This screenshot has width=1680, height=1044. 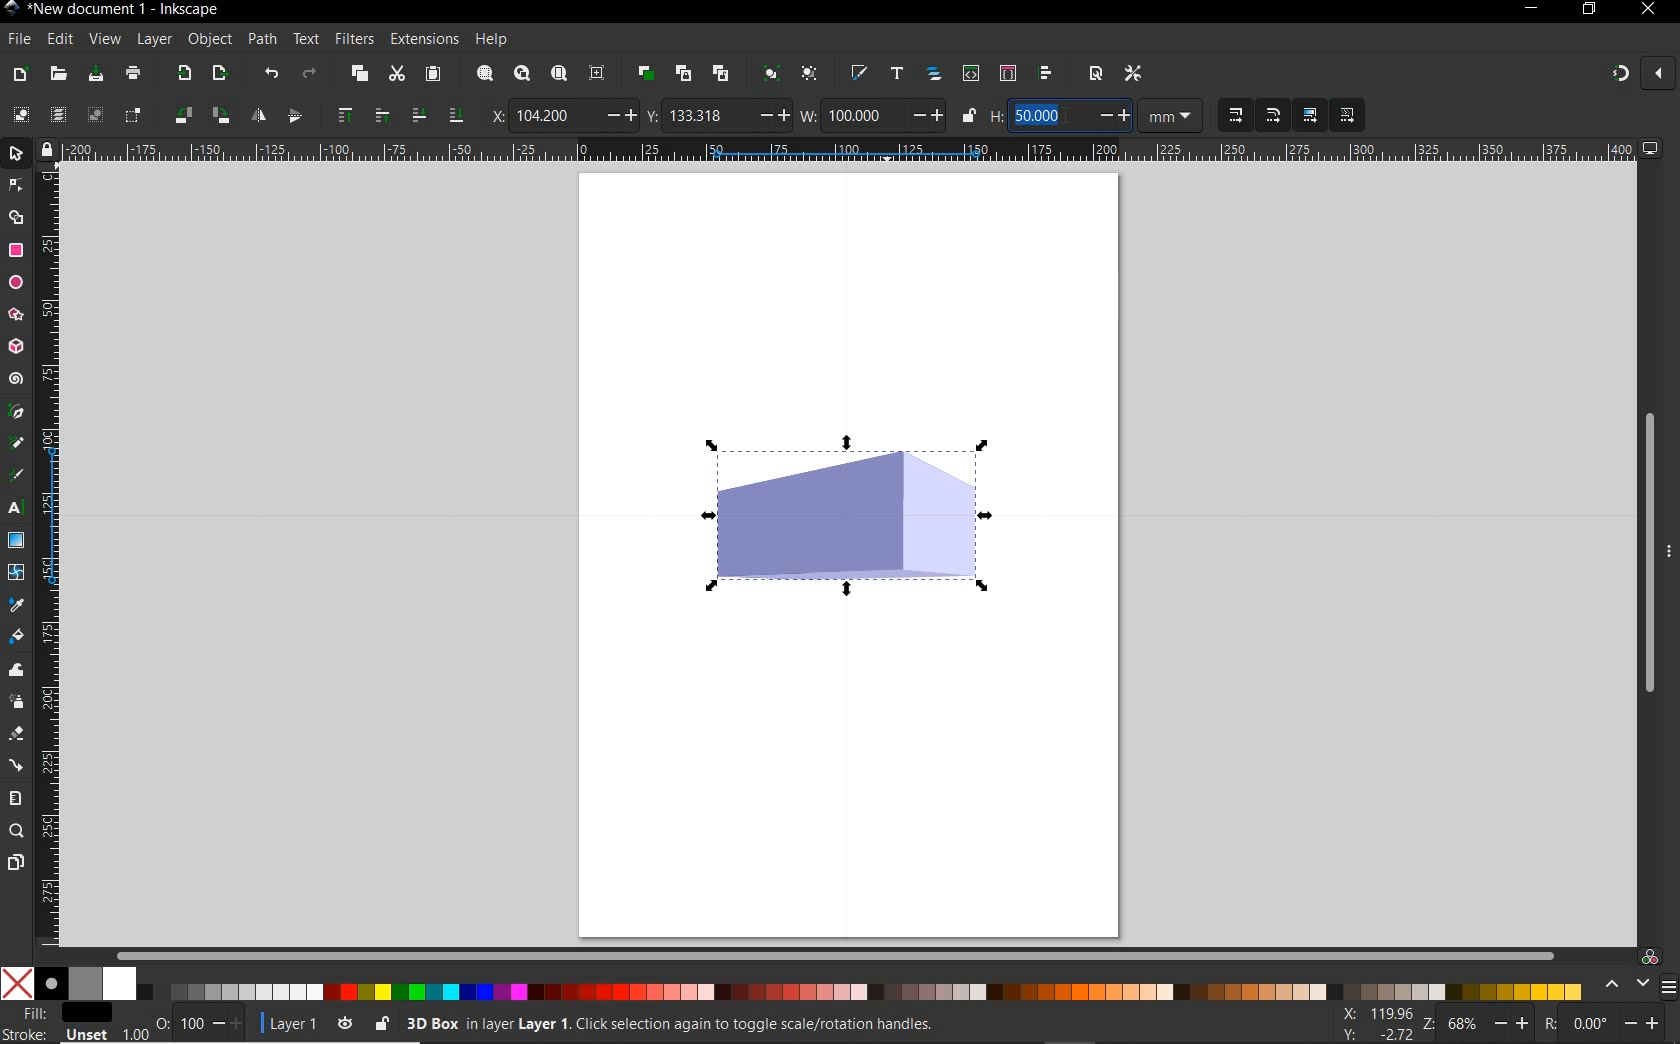 I want to click on raise selection, so click(x=379, y=116).